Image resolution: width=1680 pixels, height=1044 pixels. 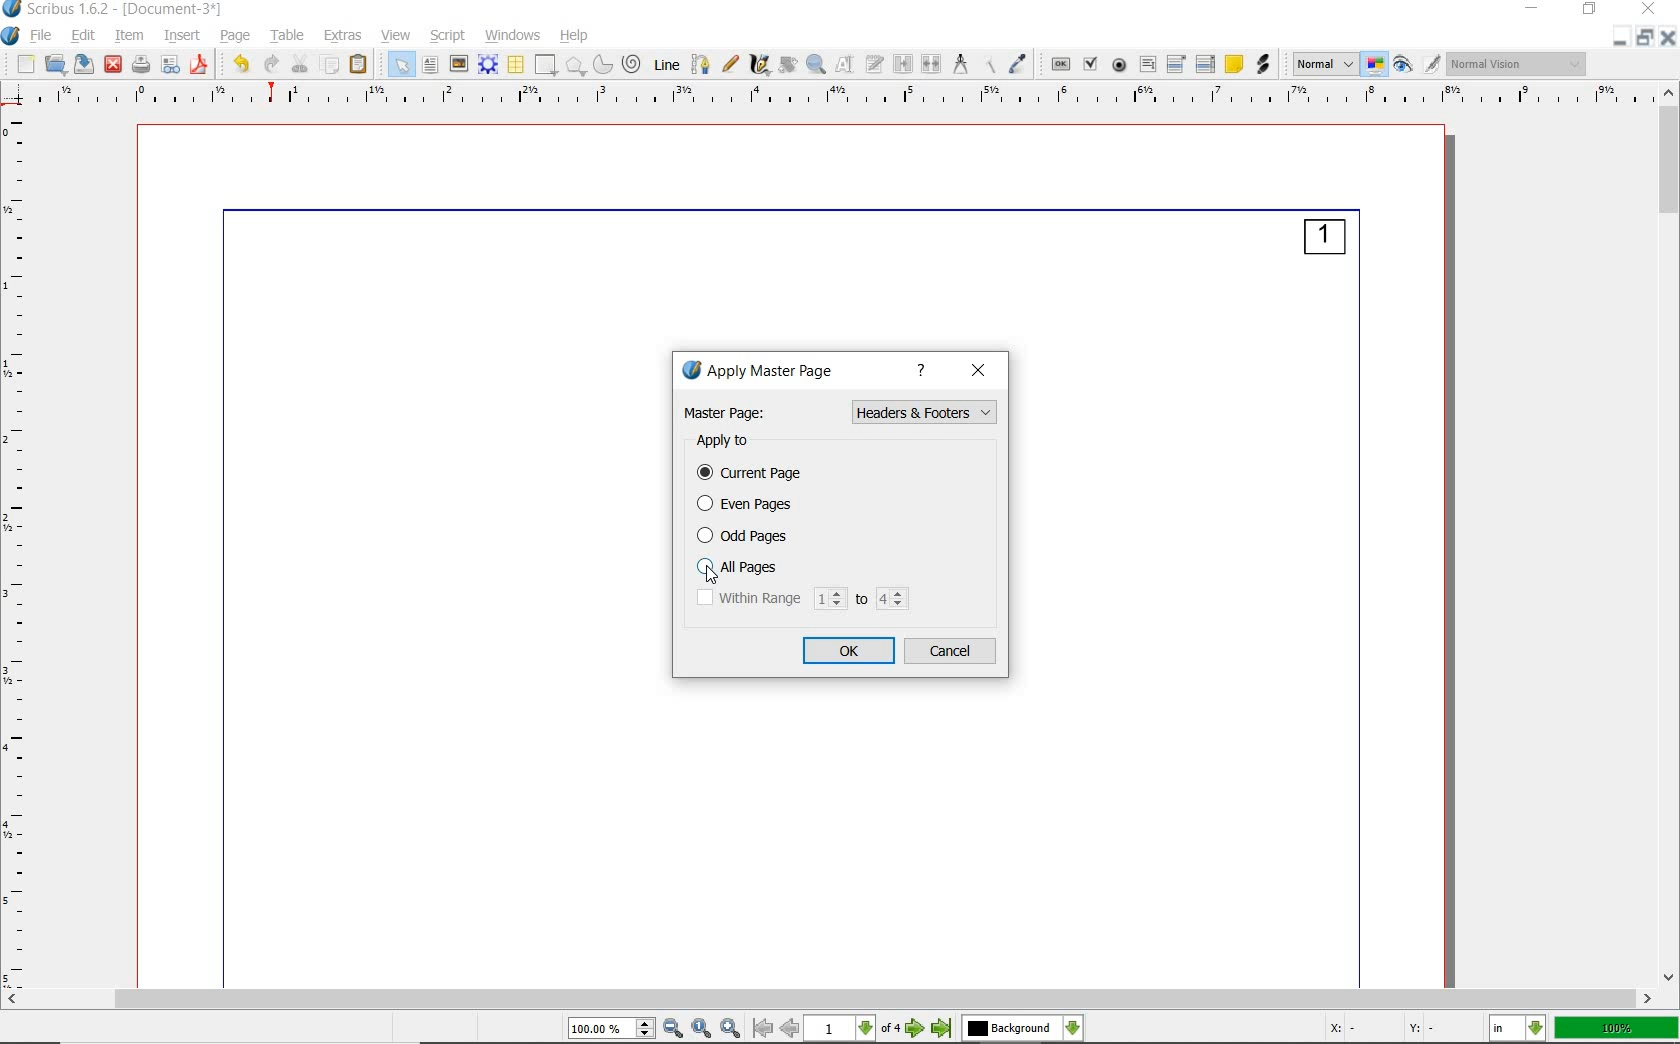 What do you see at coordinates (751, 536) in the screenshot?
I see `odd pages` at bounding box center [751, 536].